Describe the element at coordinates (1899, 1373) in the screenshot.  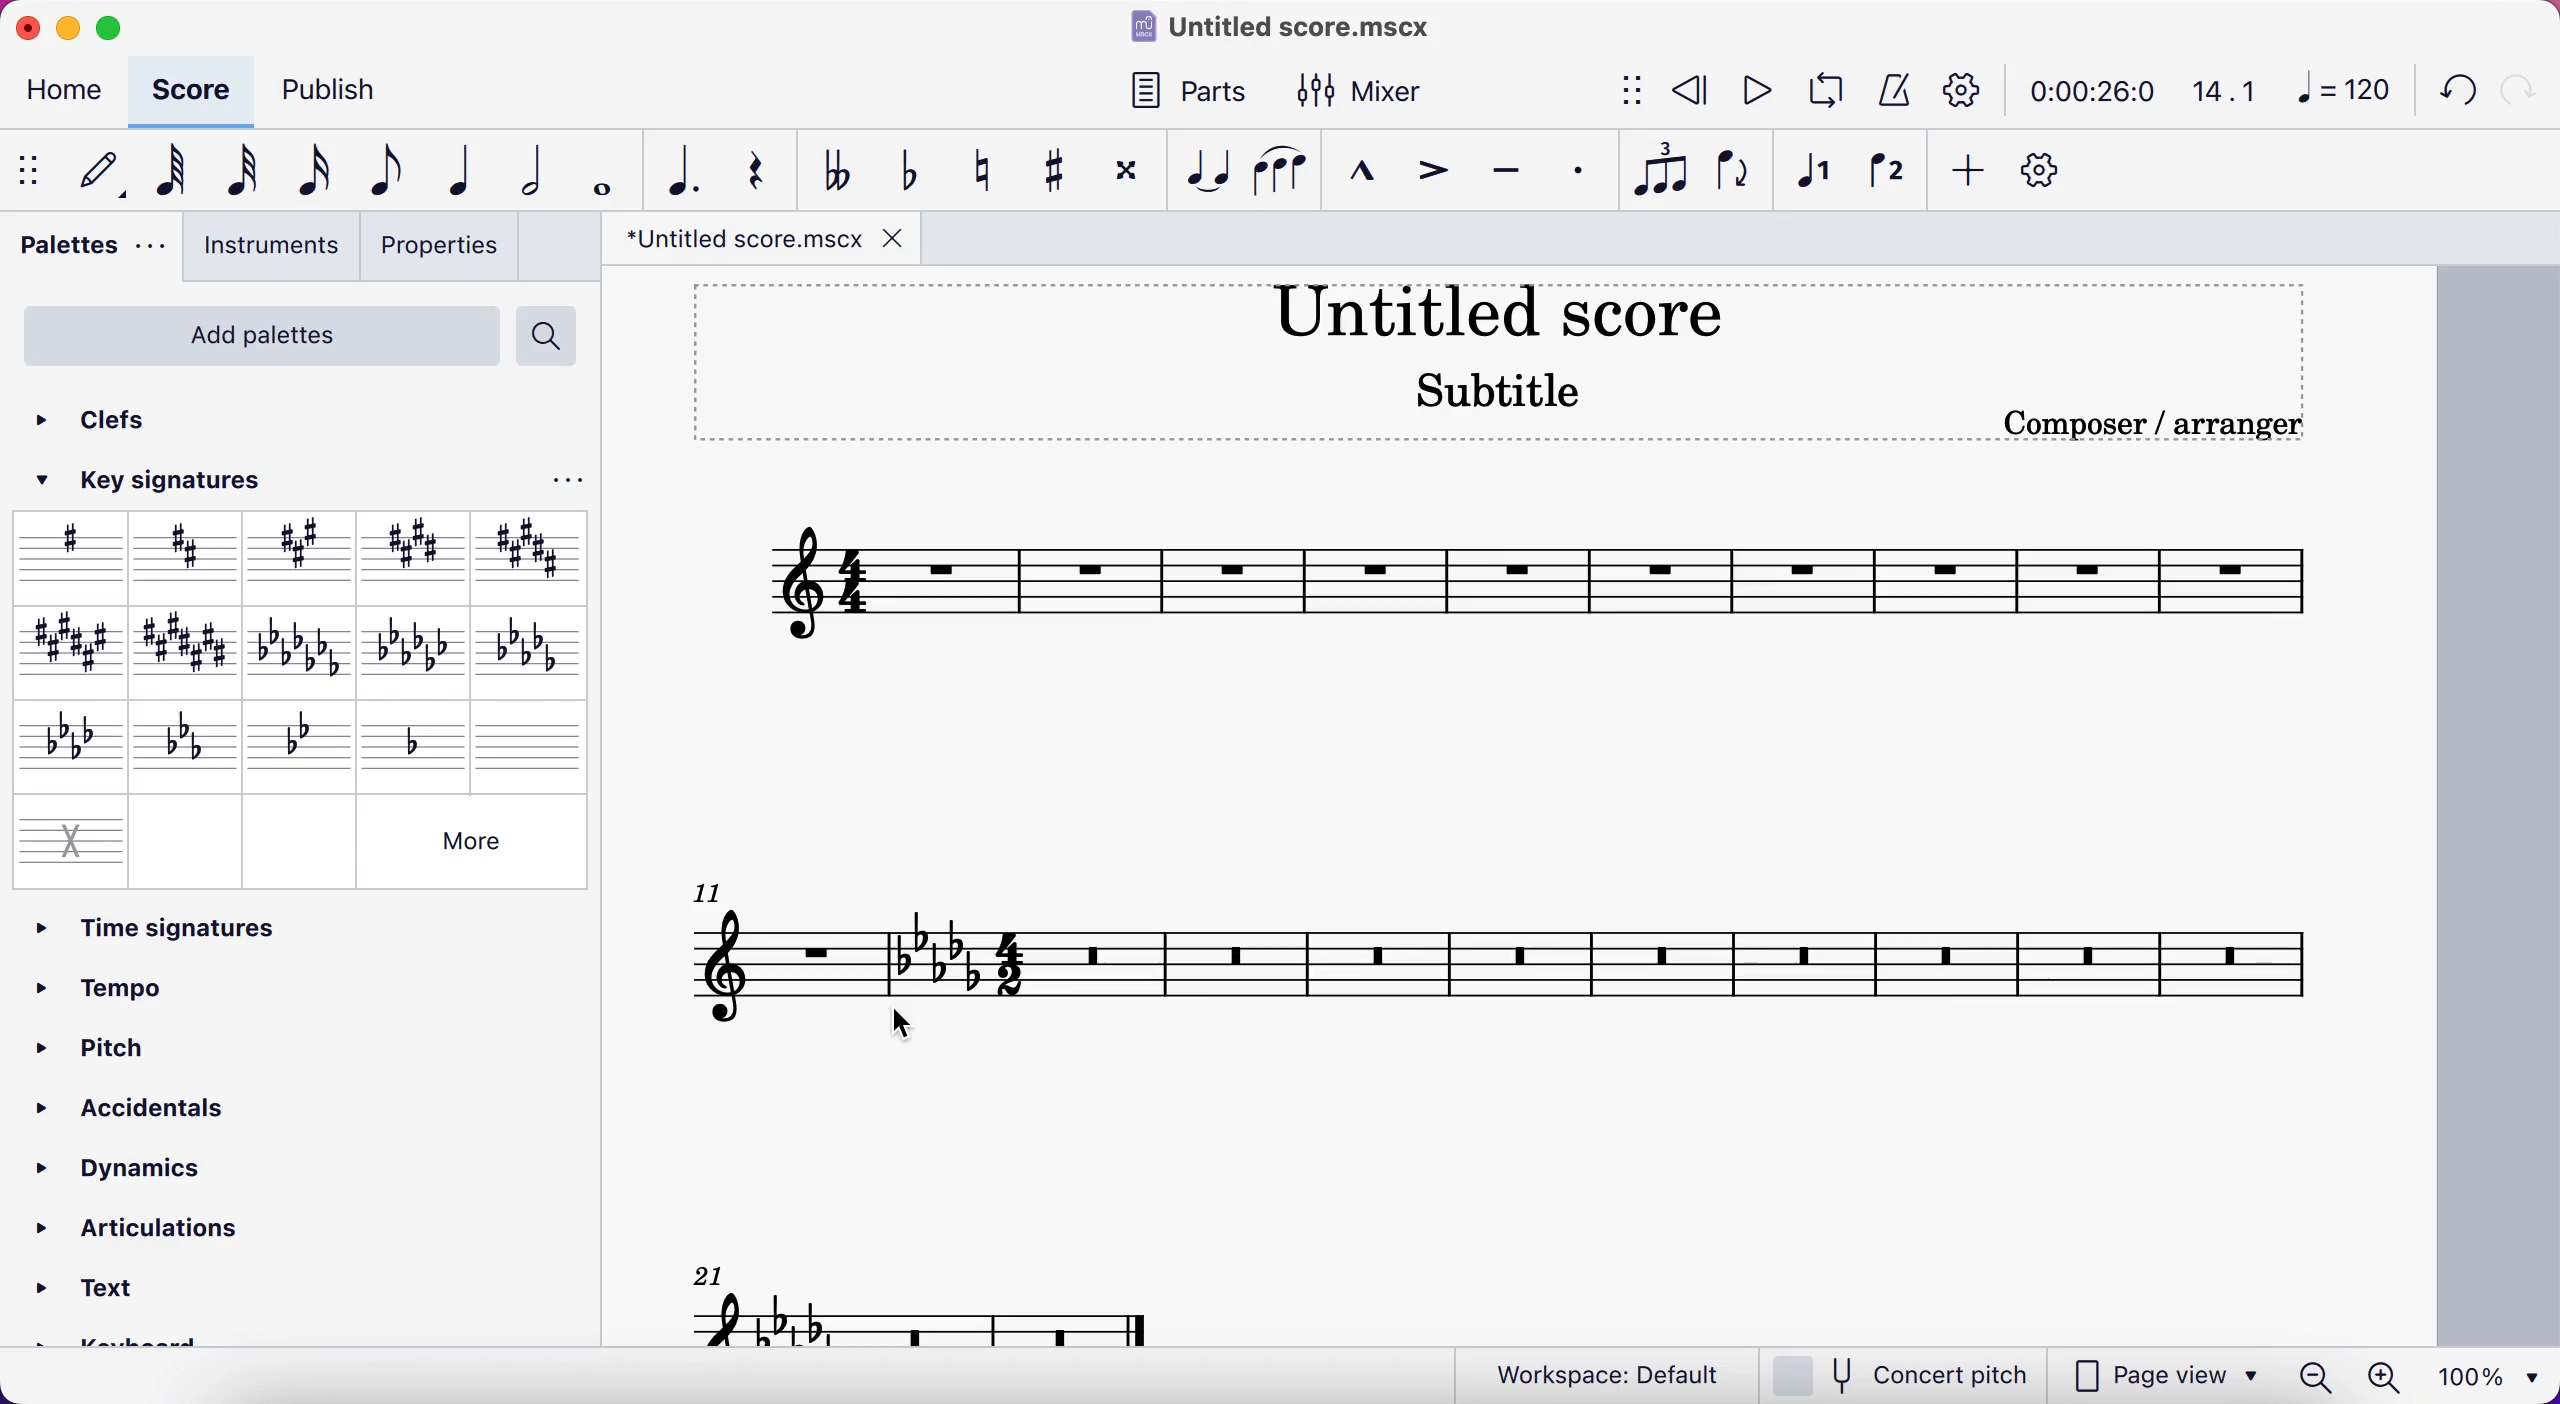
I see `concert pitch` at that location.